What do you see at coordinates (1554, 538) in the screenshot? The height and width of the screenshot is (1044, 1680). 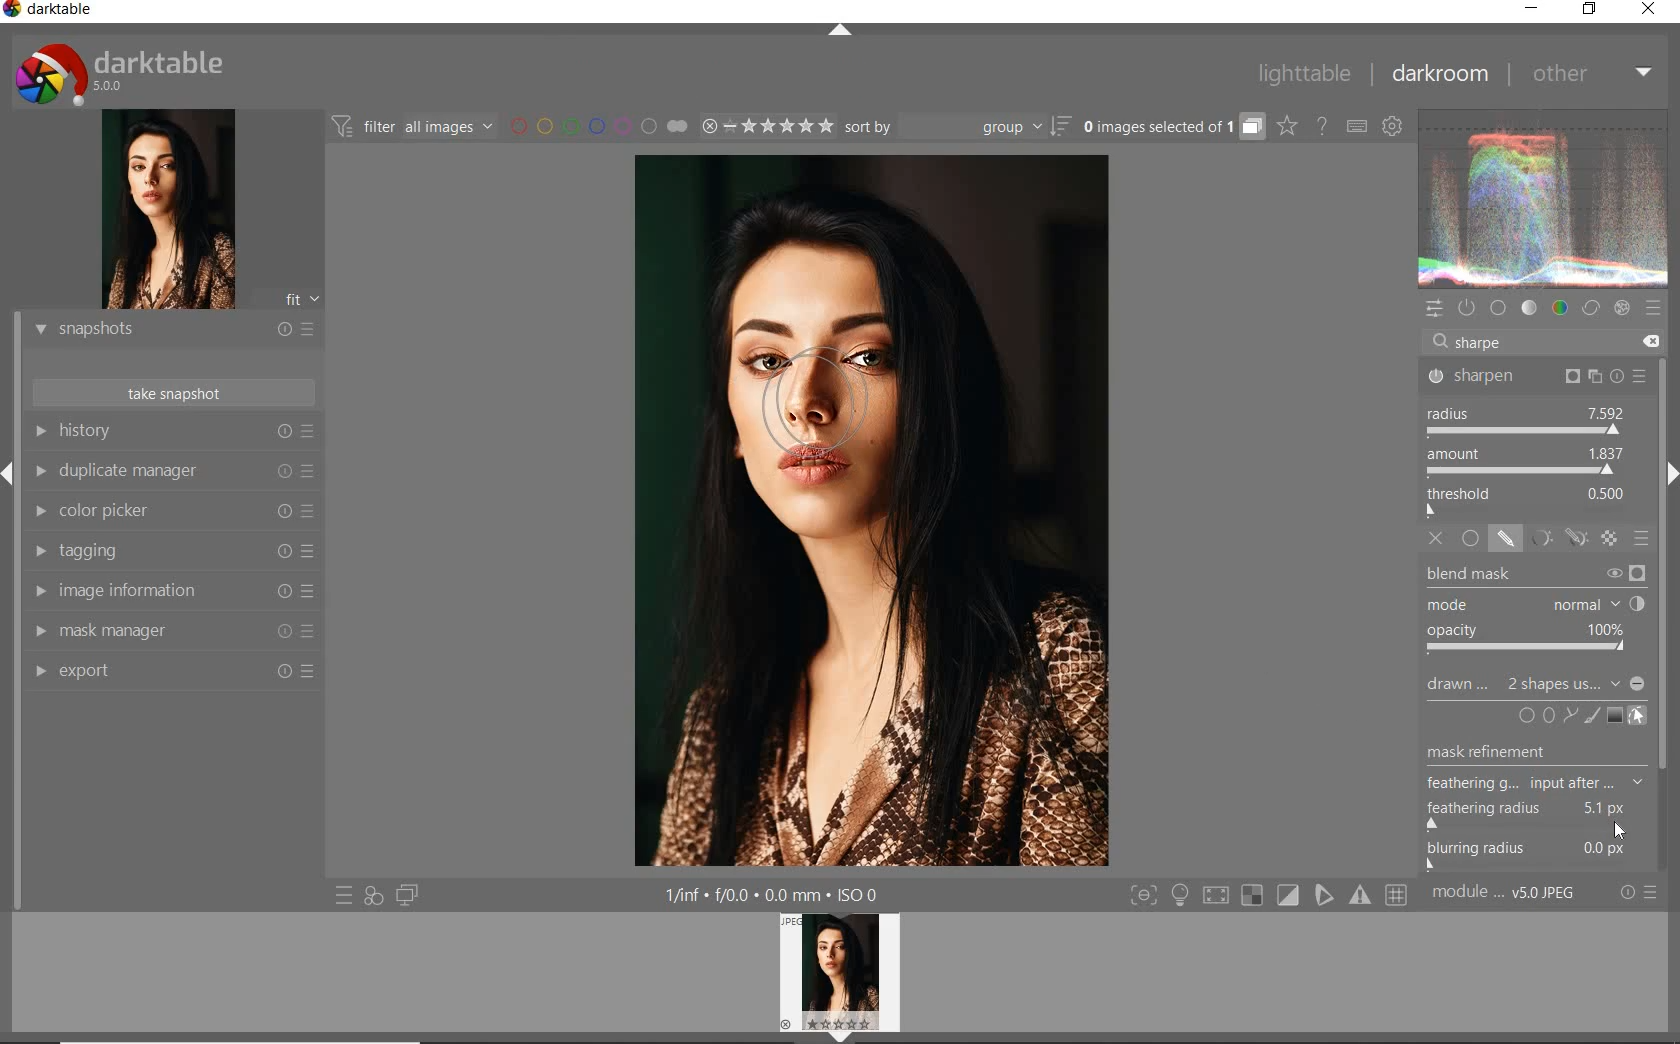 I see `MASK MODES` at bounding box center [1554, 538].